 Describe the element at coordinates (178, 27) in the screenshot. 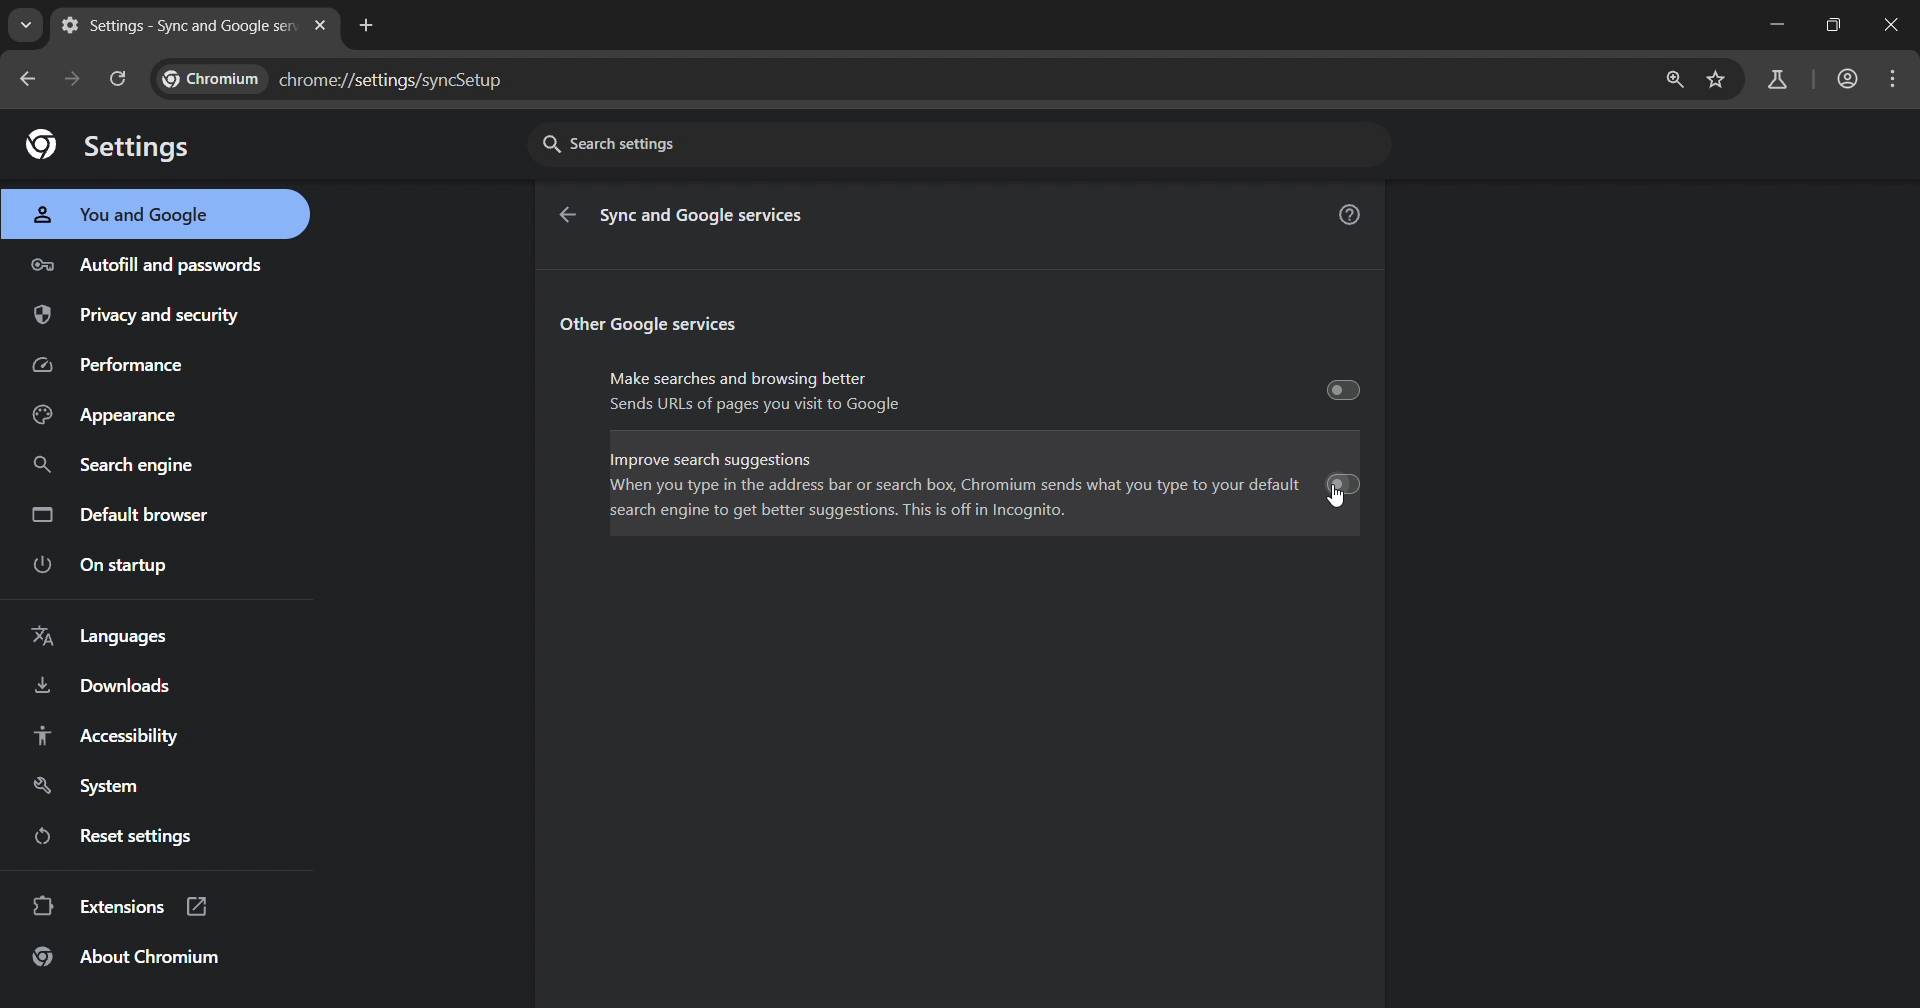

I see `new tab` at that location.